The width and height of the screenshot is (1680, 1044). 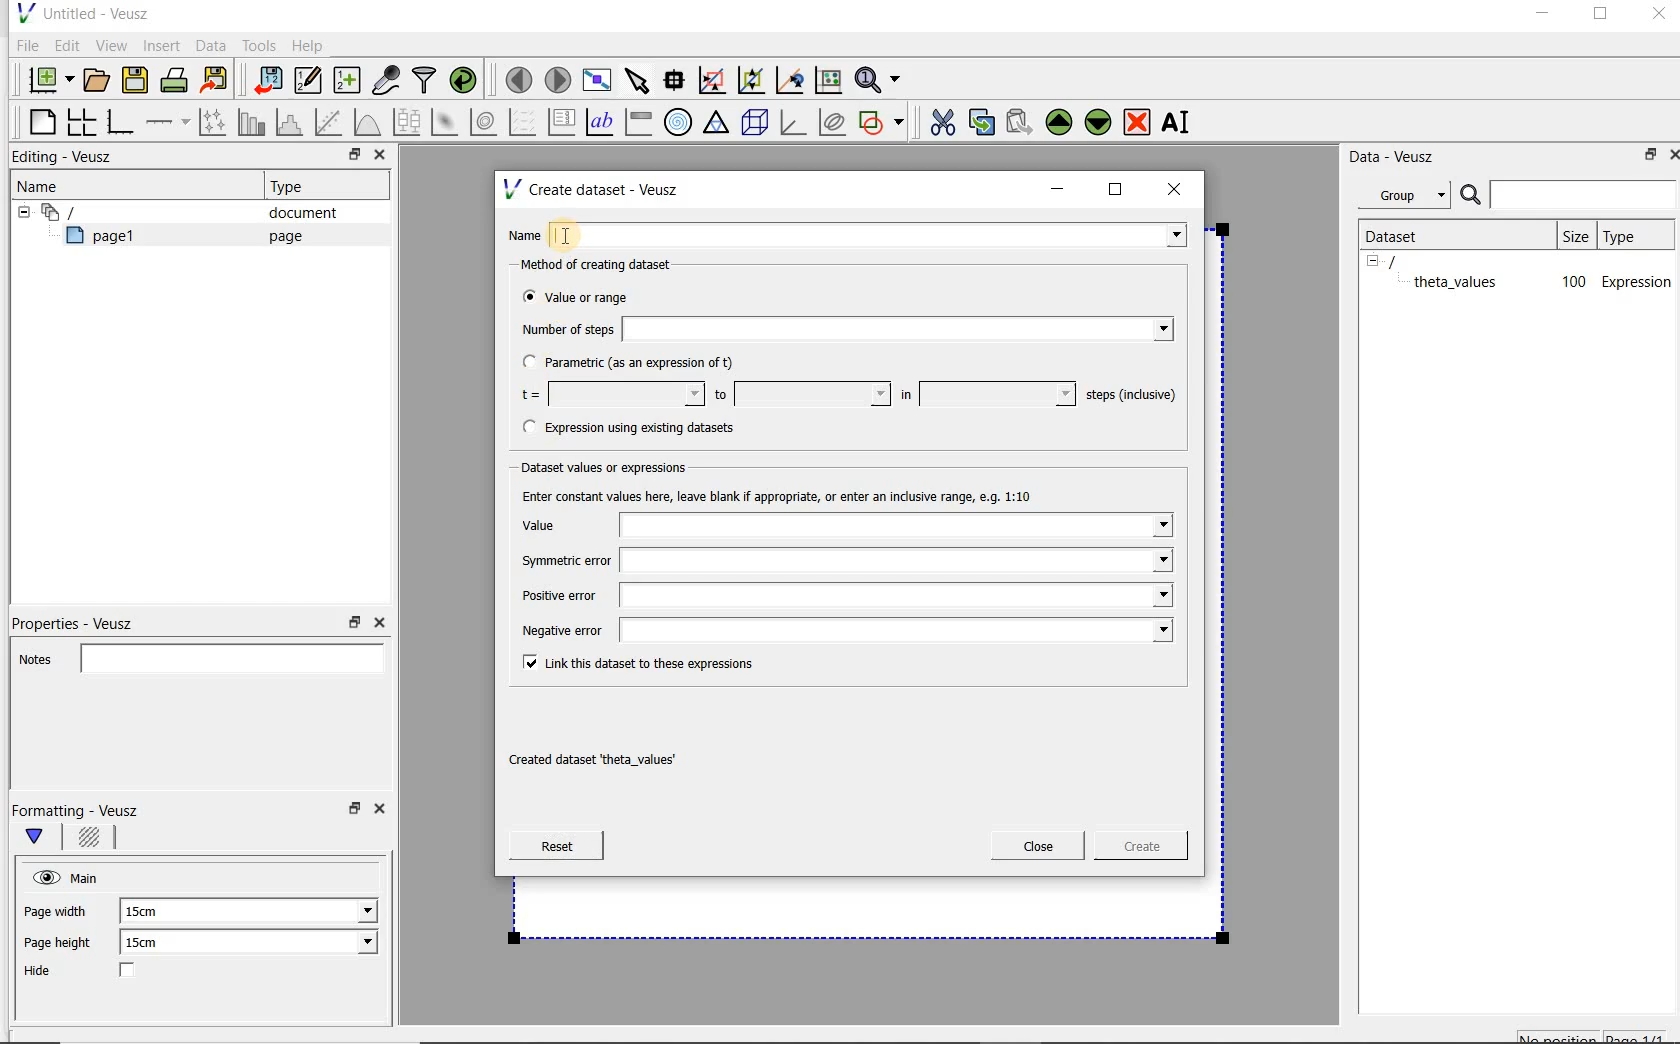 I want to click on Create dataset - Veusz, so click(x=594, y=189).